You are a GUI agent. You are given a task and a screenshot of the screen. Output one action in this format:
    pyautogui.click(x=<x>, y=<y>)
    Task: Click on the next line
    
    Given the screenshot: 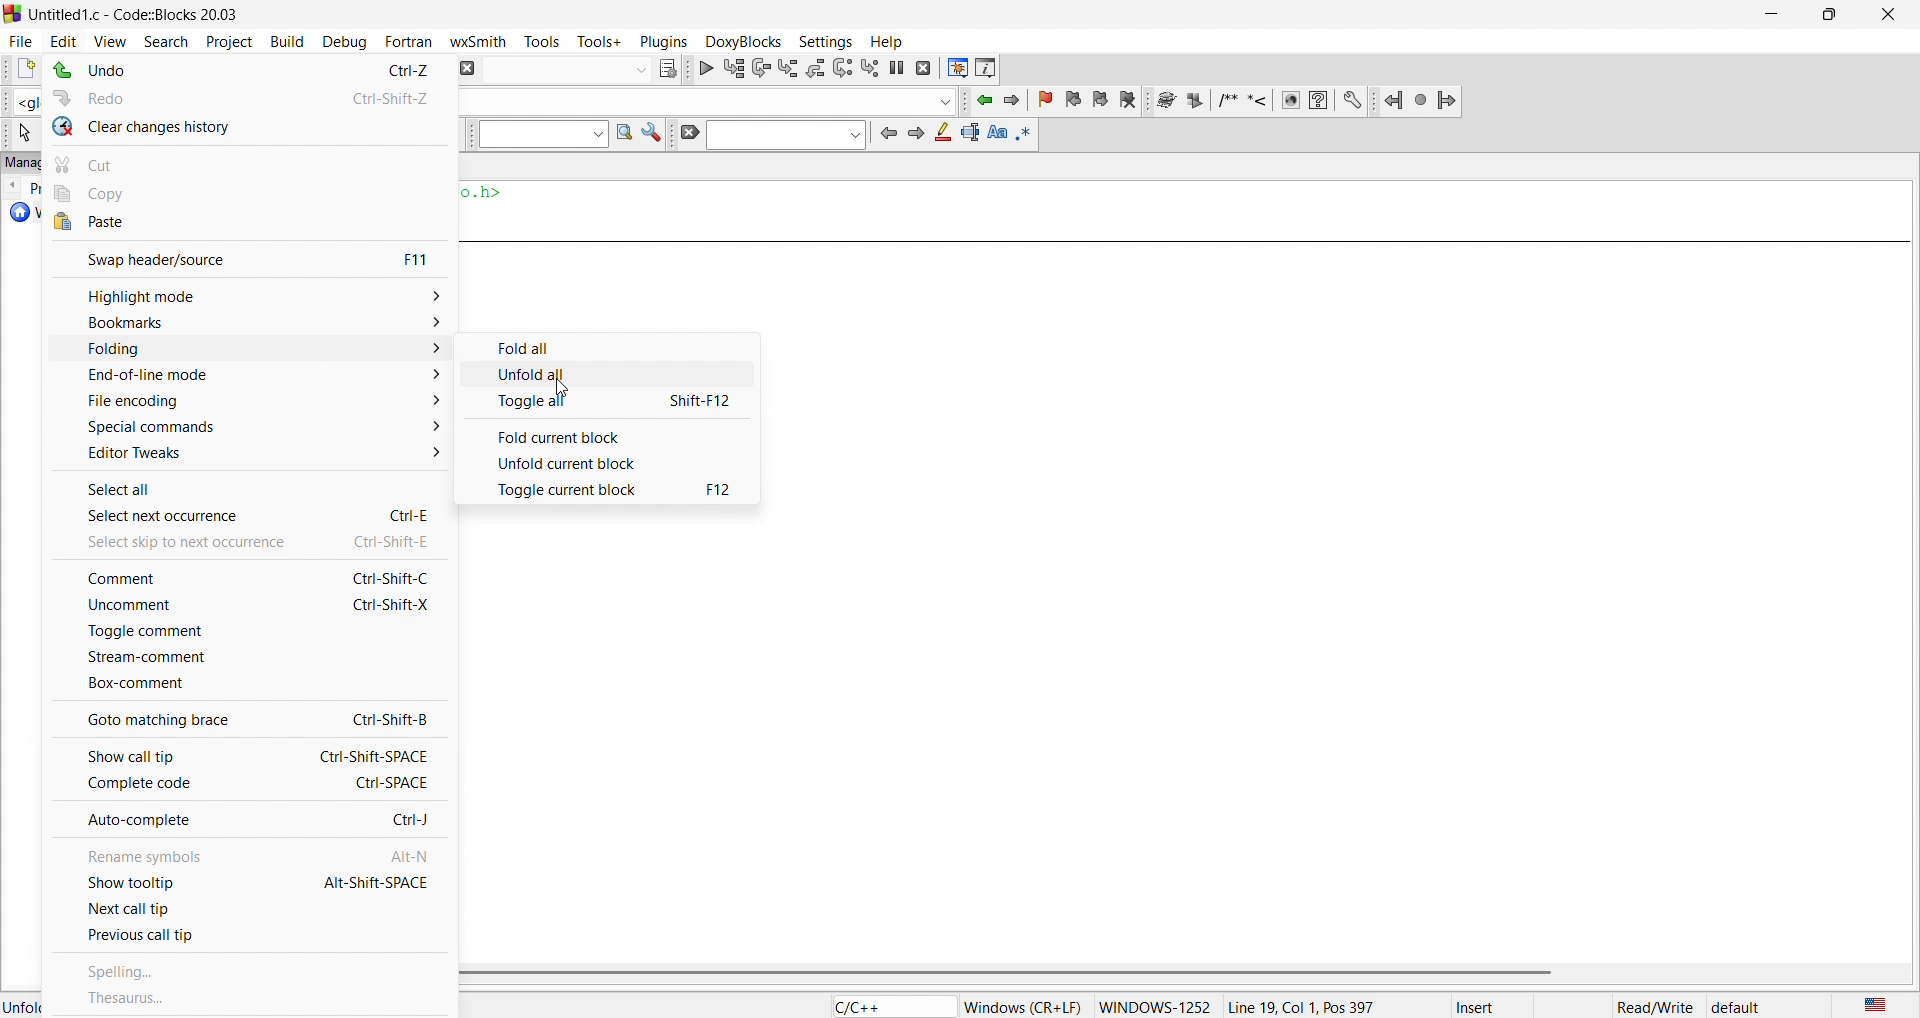 What is the action you would take?
    pyautogui.click(x=759, y=70)
    